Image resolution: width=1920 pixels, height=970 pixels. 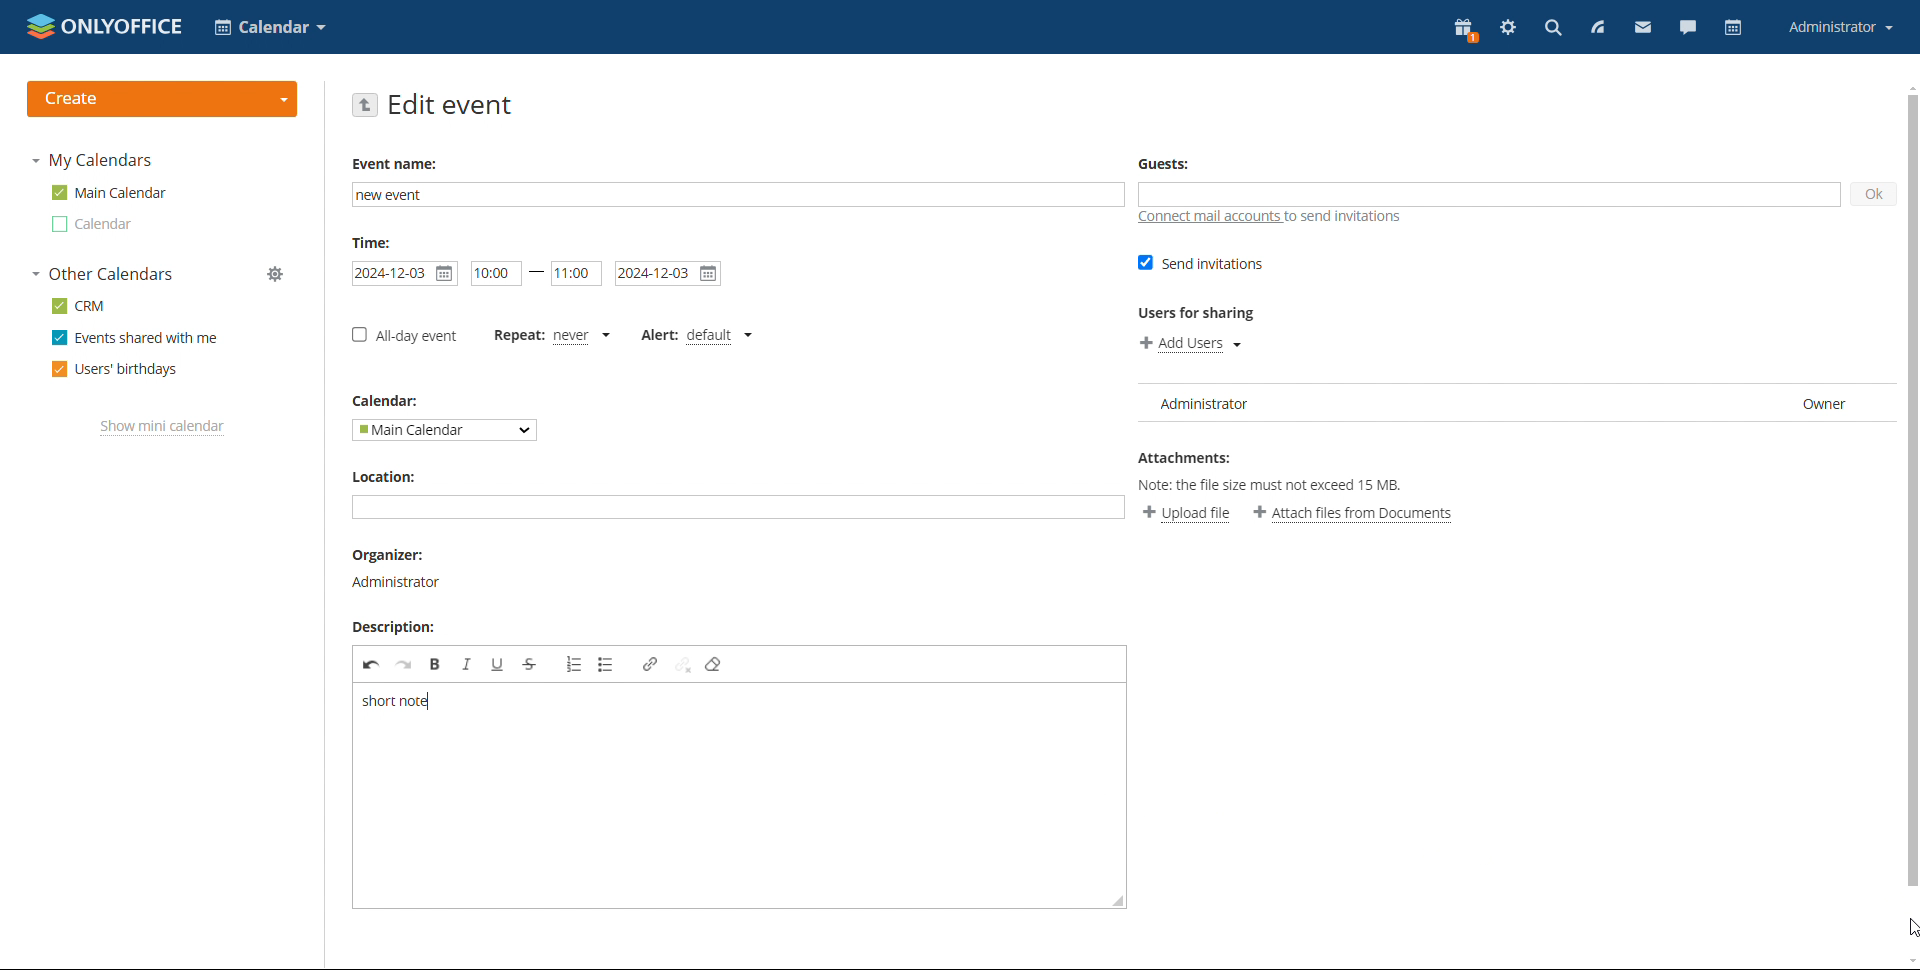 What do you see at coordinates (404, 665) in the screenshot?
I see `redo` at bounding box center [404, 665].